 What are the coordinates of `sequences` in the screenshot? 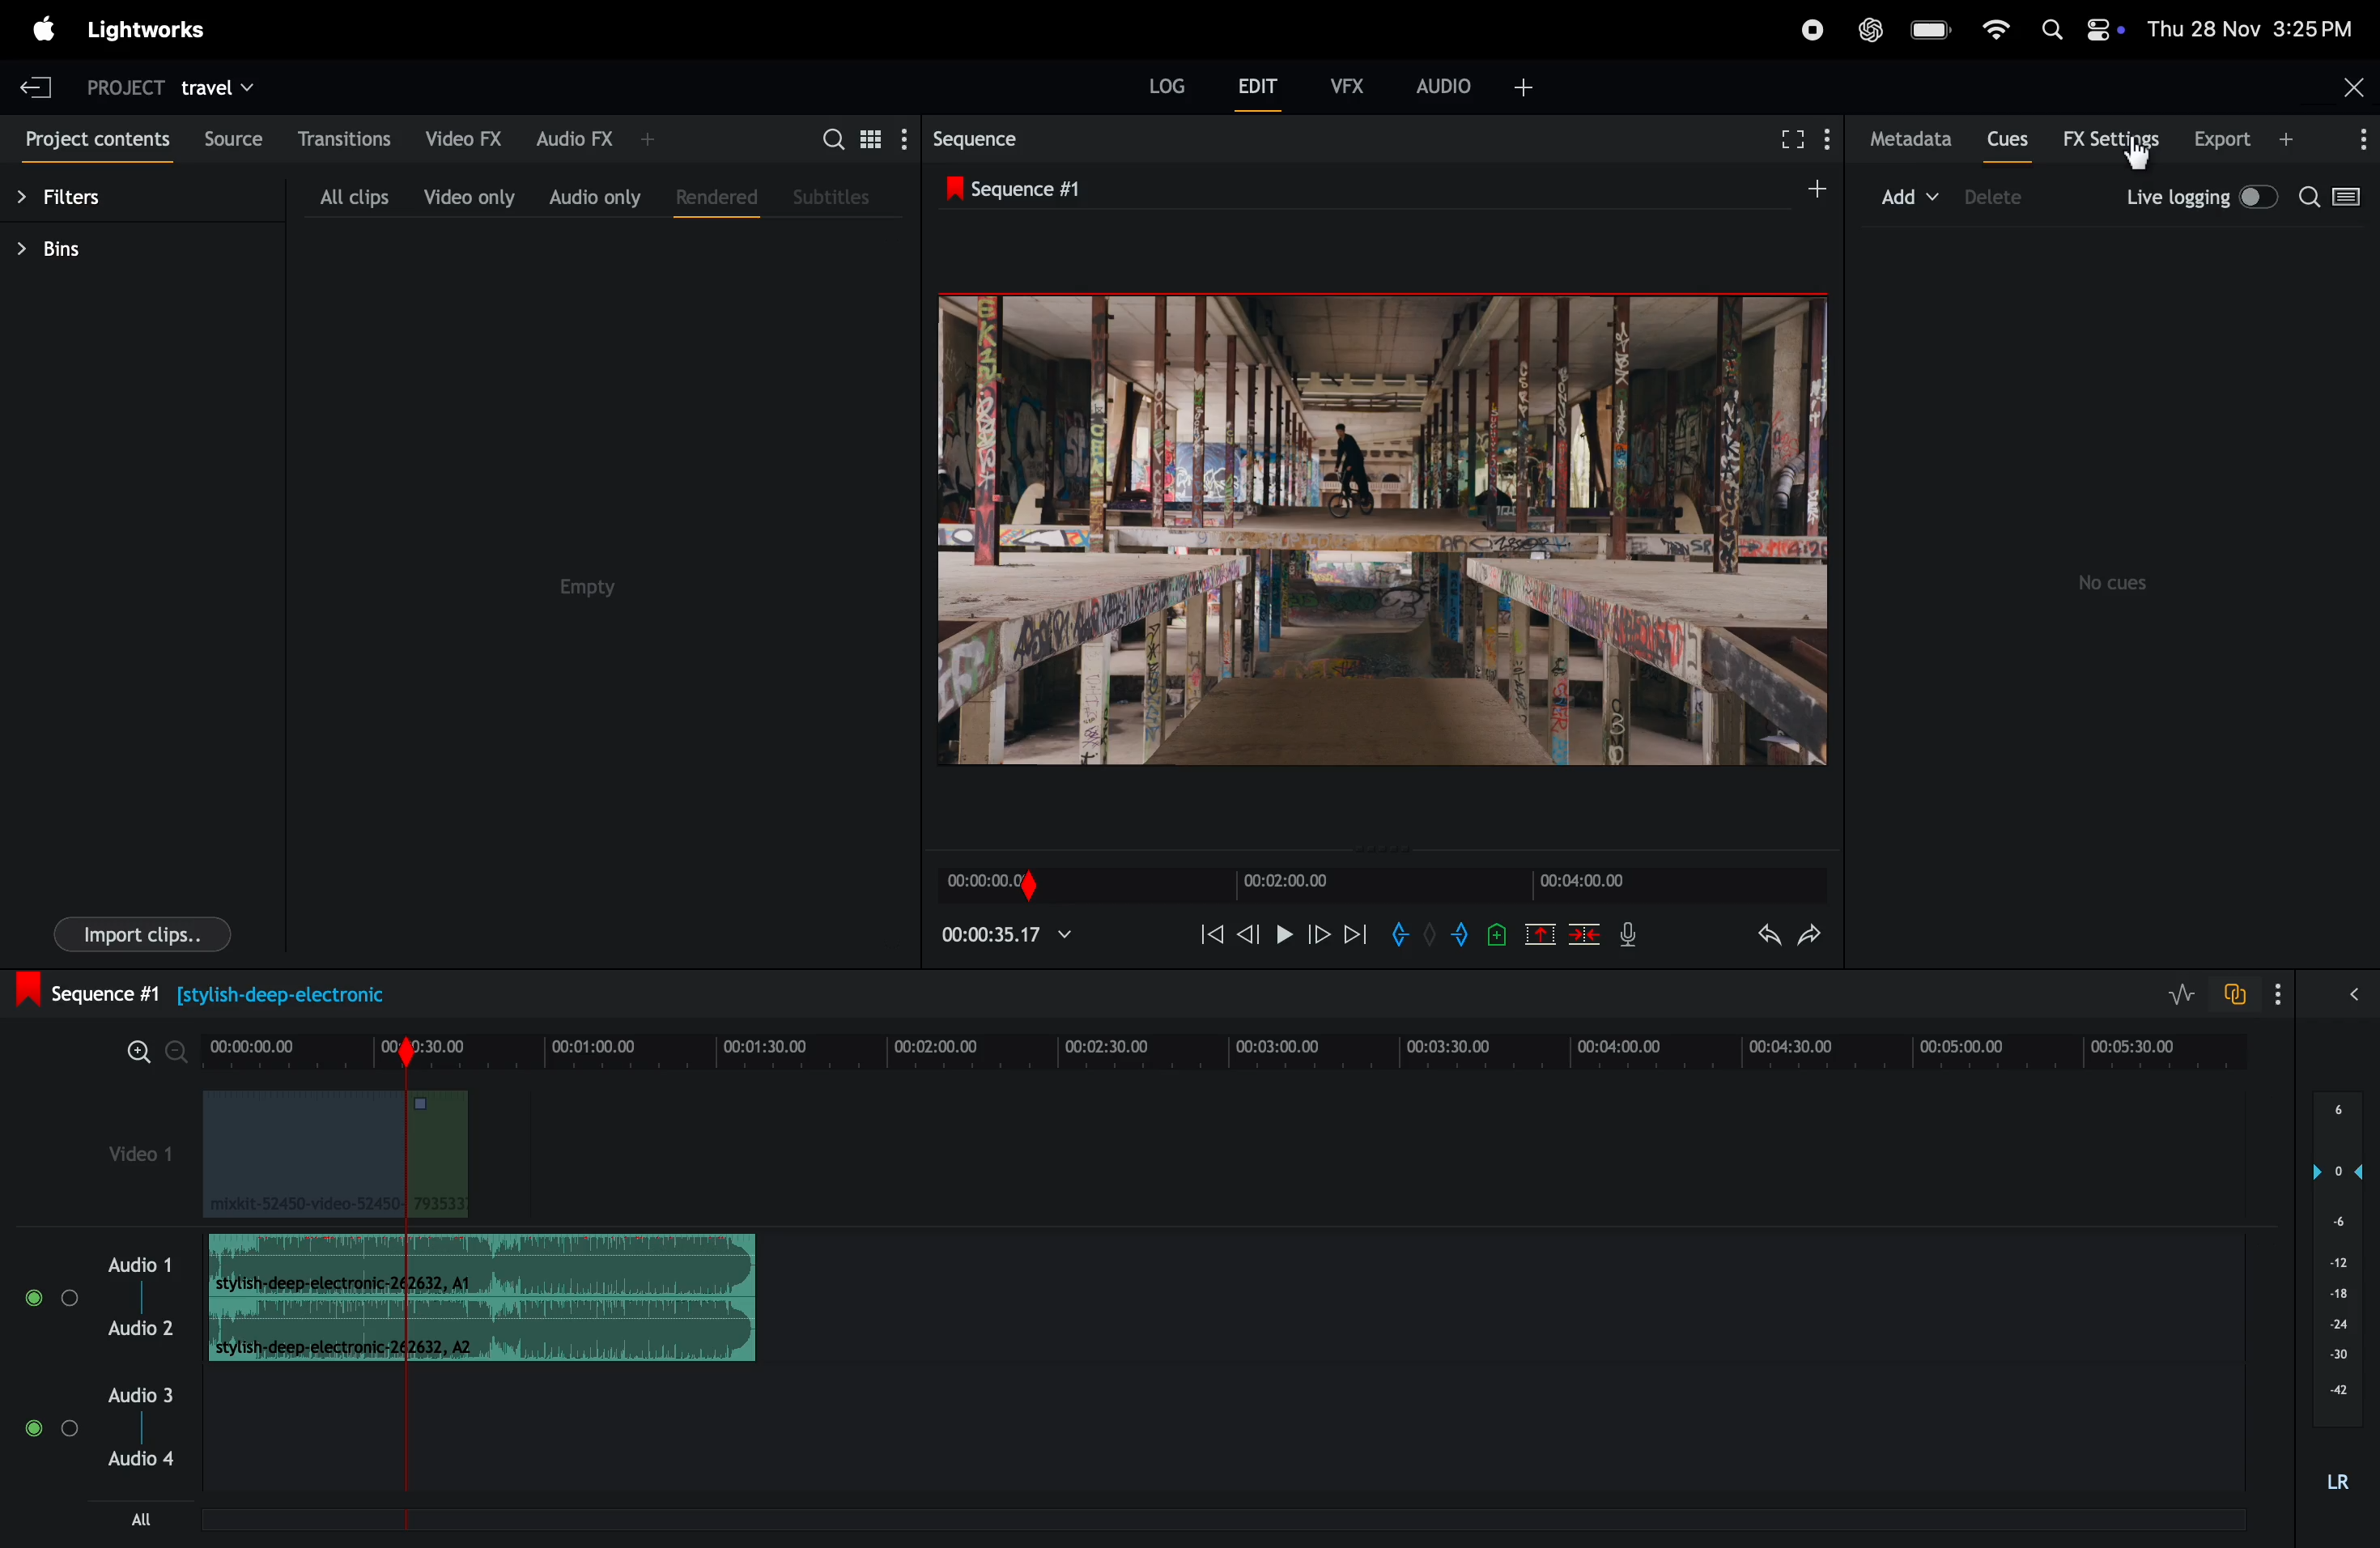 It's located at (987, 138).